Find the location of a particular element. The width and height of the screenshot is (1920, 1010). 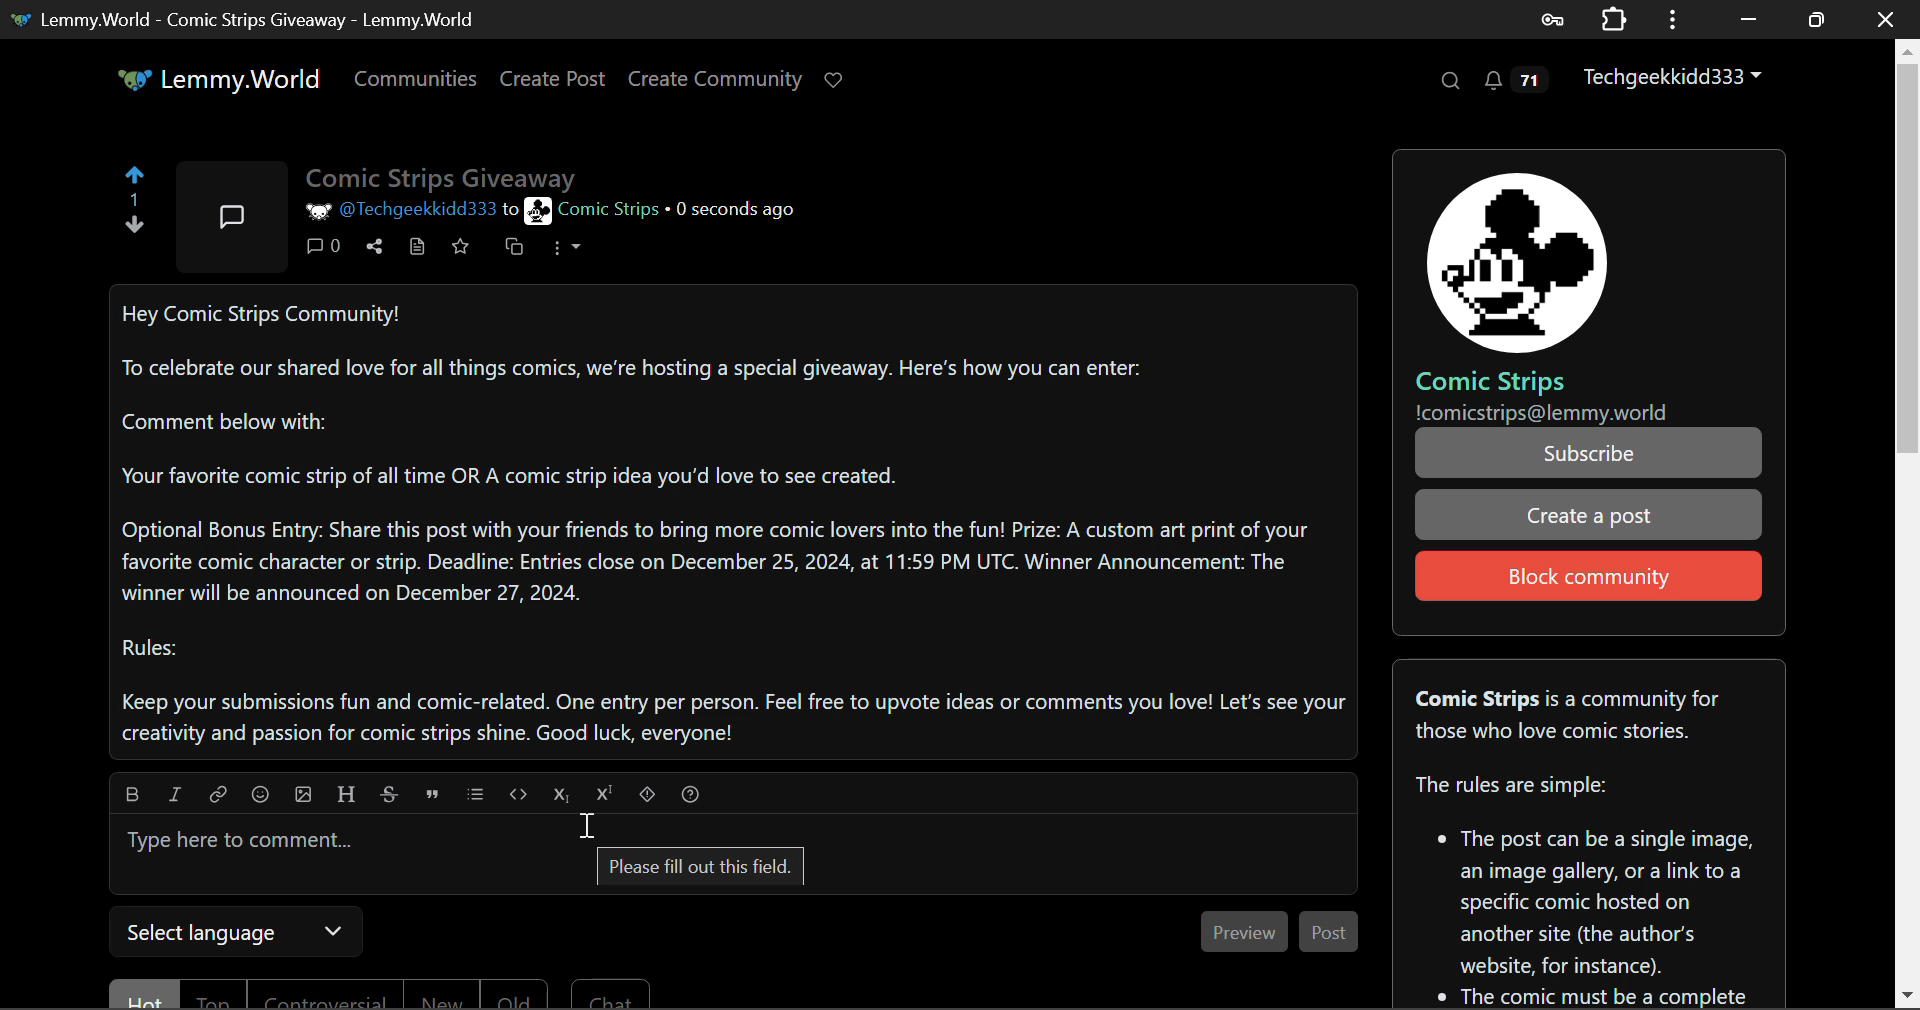

Search is located at coordinates (1450, 82).